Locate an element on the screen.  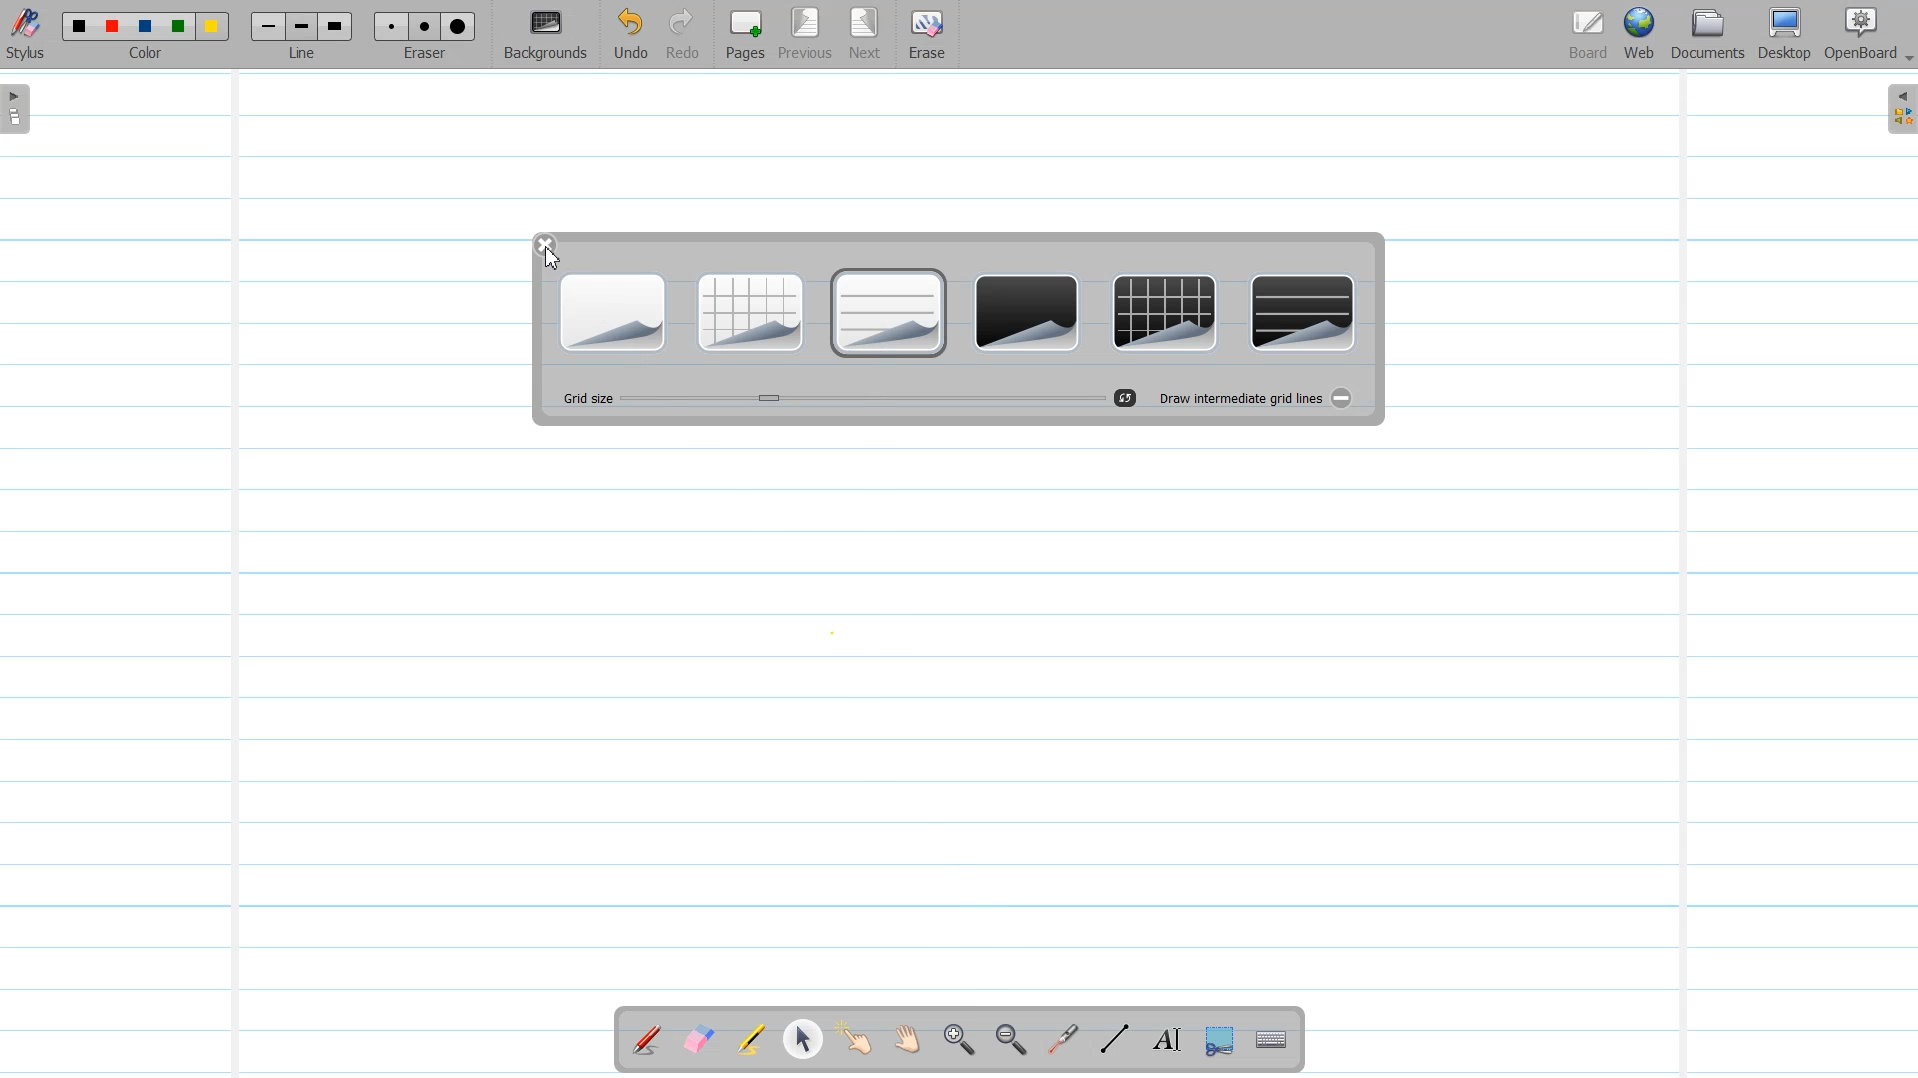
Desktop is located at coordinates (1784, 35).